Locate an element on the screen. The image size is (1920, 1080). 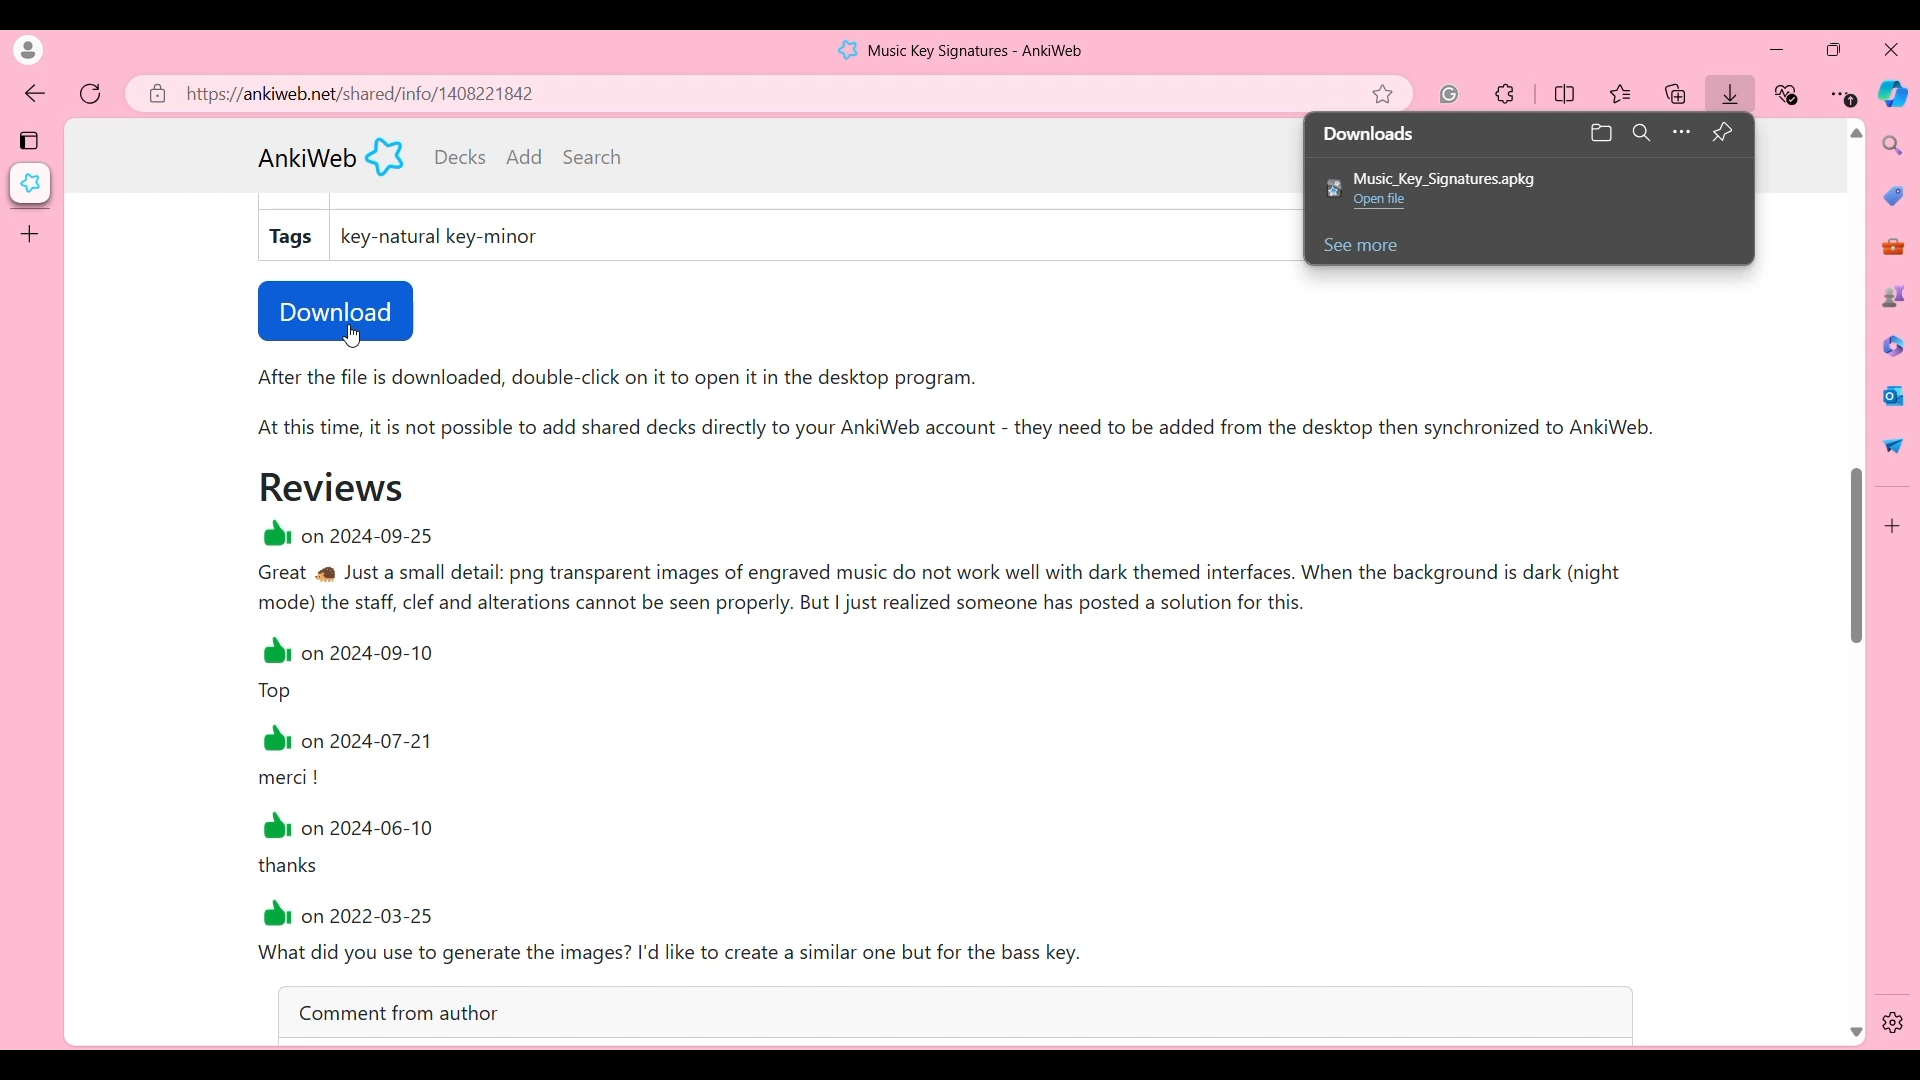
Click to go back is located at coordinates (36, 95).